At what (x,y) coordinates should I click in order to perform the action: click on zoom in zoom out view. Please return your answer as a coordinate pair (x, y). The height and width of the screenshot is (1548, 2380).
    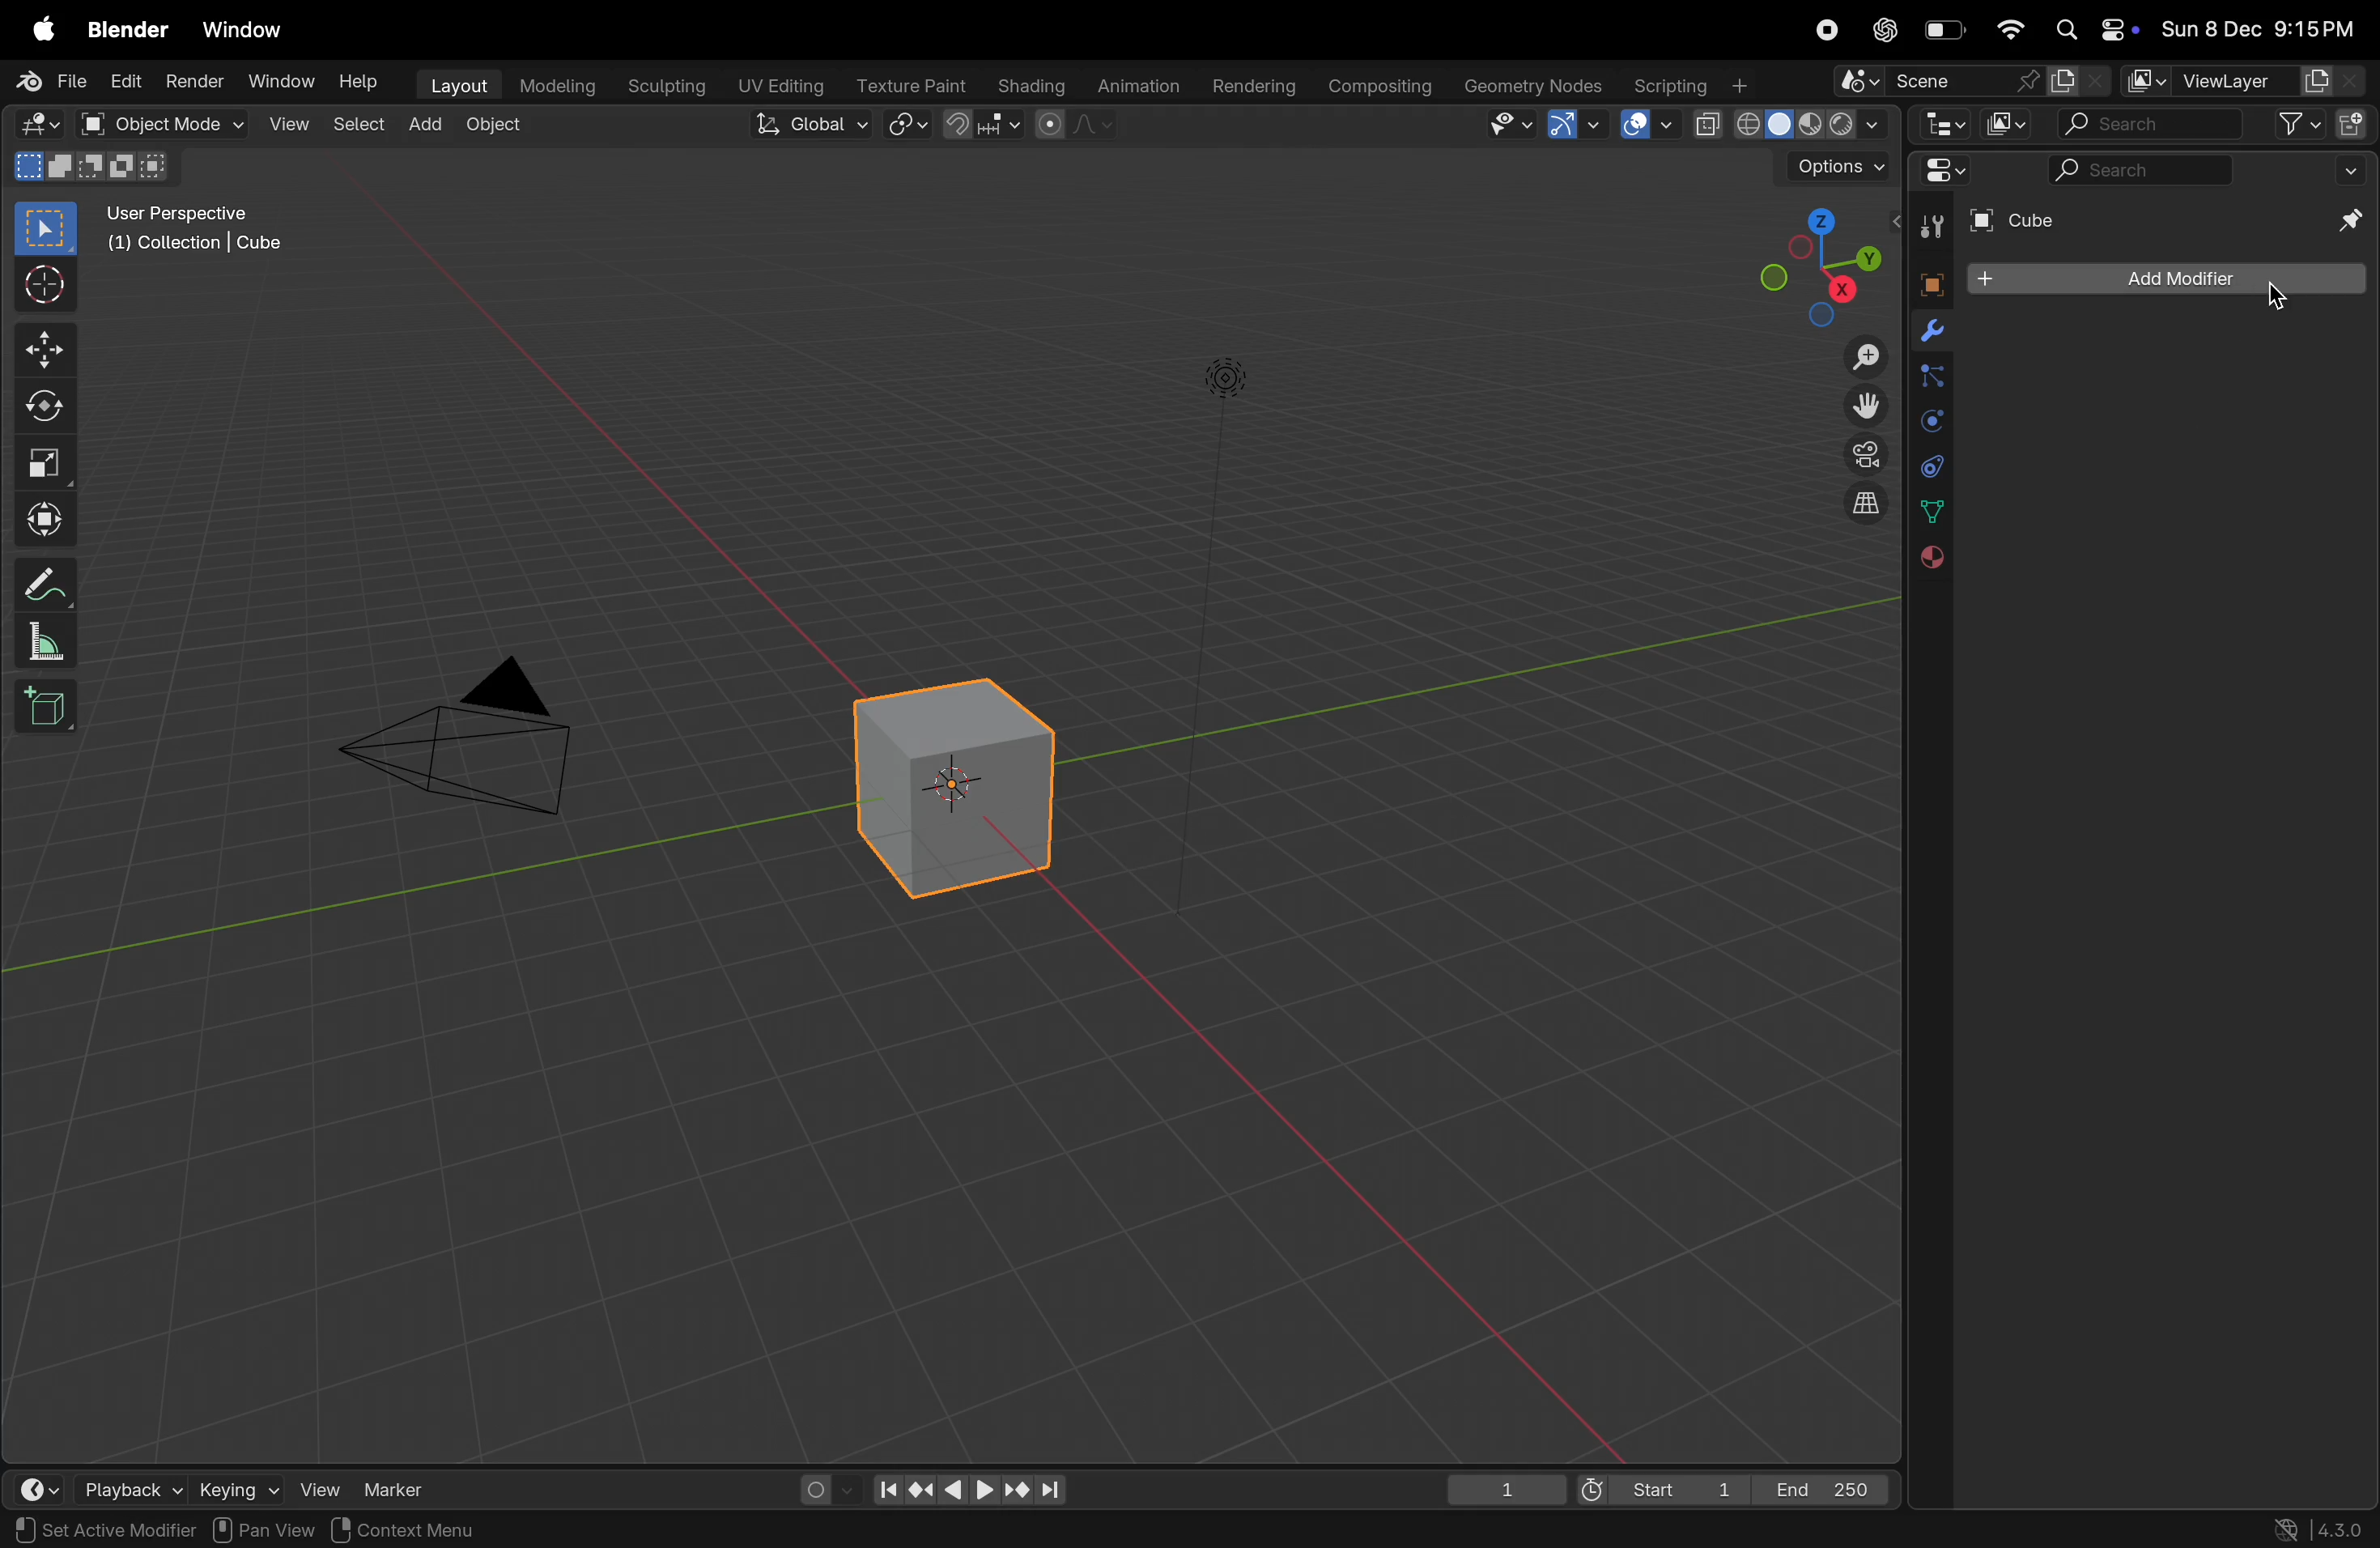
    Looking at the image, I should click on (1857, 357).